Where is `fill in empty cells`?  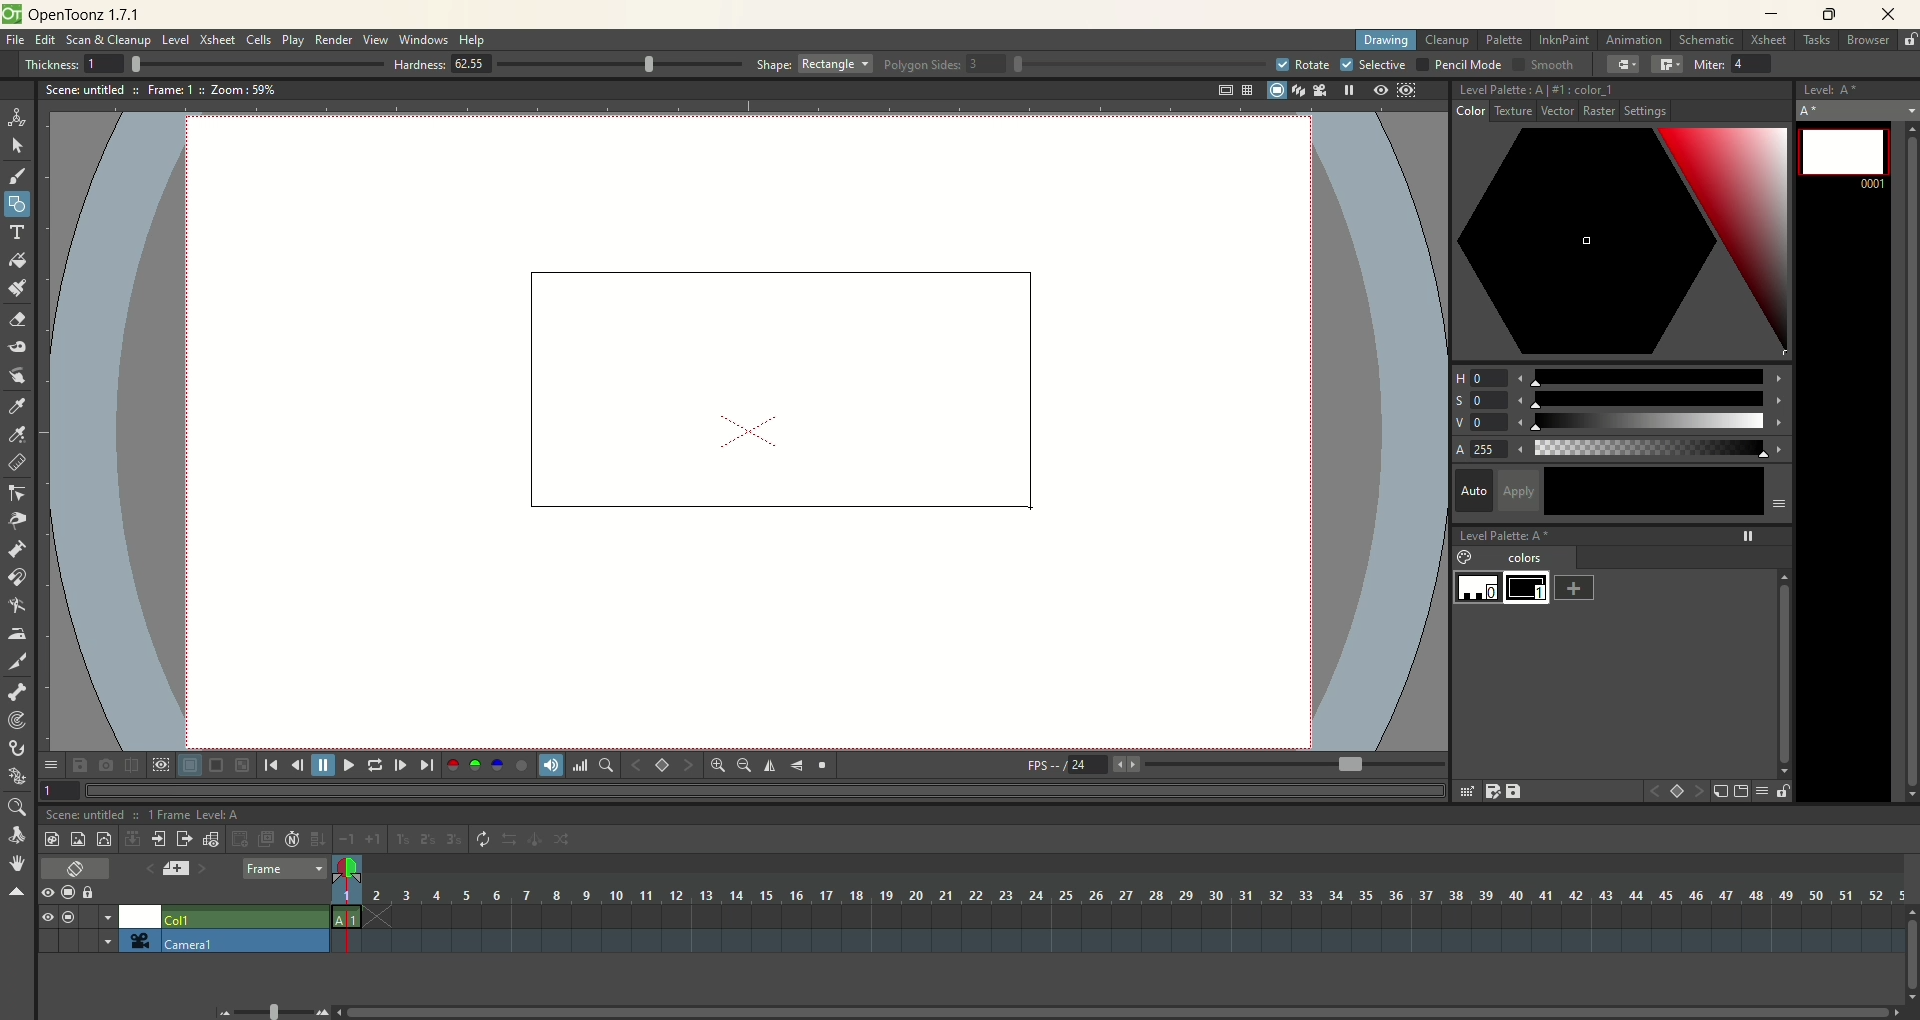 fill in empty cells is located at coordinates (317, 839).